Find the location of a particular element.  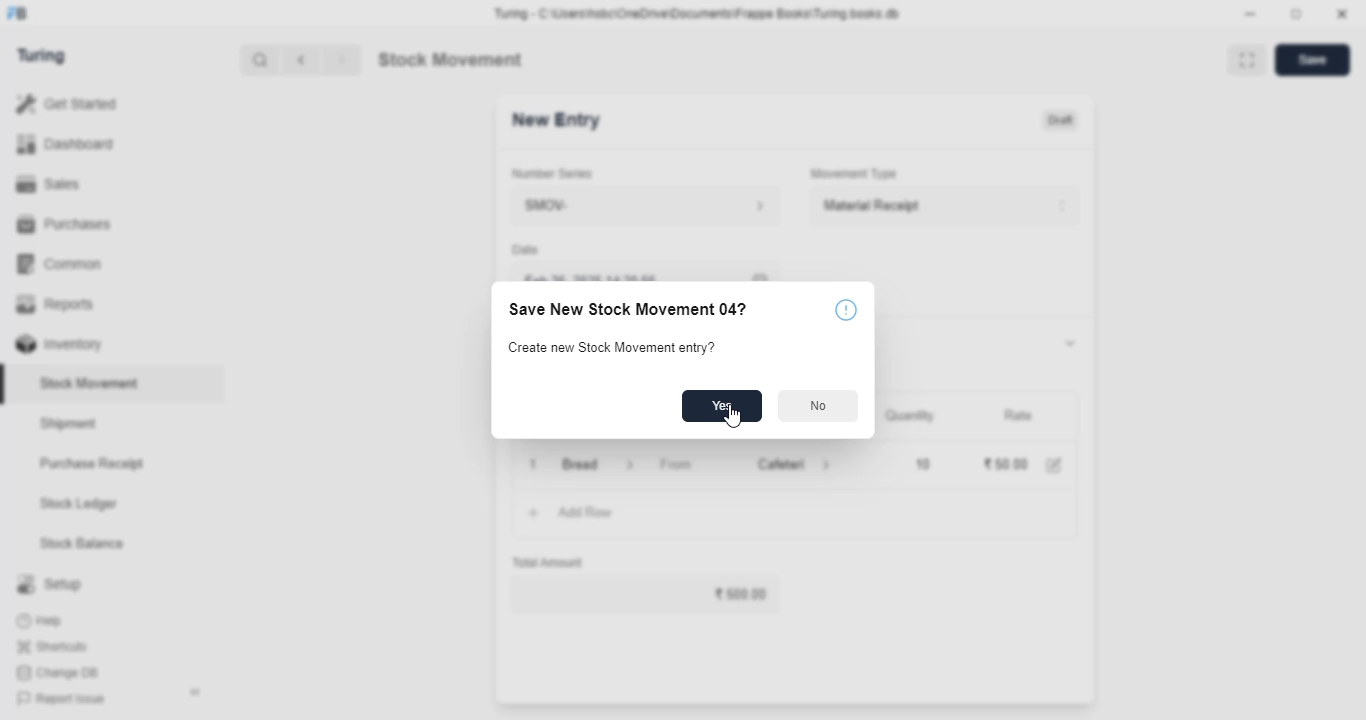

number series is located at coordinates (551, 174).